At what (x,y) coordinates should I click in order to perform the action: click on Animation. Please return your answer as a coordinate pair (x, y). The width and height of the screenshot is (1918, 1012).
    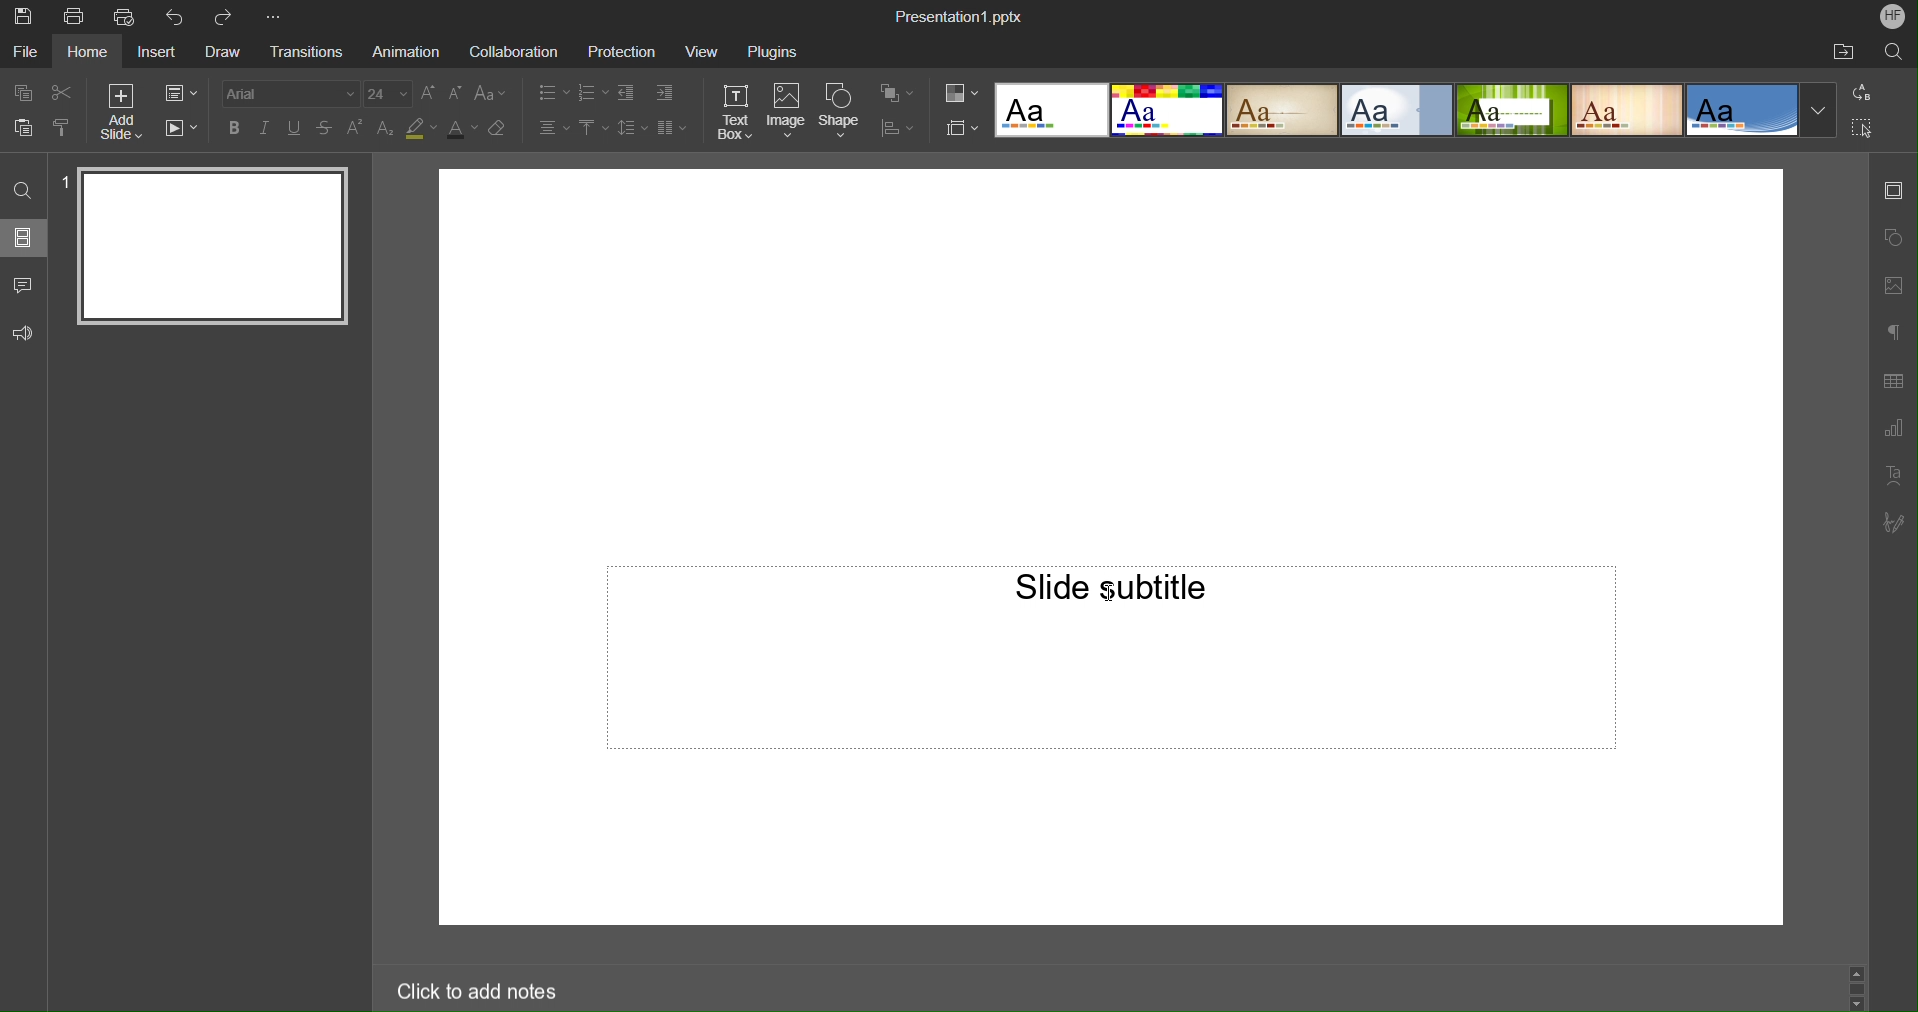
    Looking at the image, I should click on (403, 52).